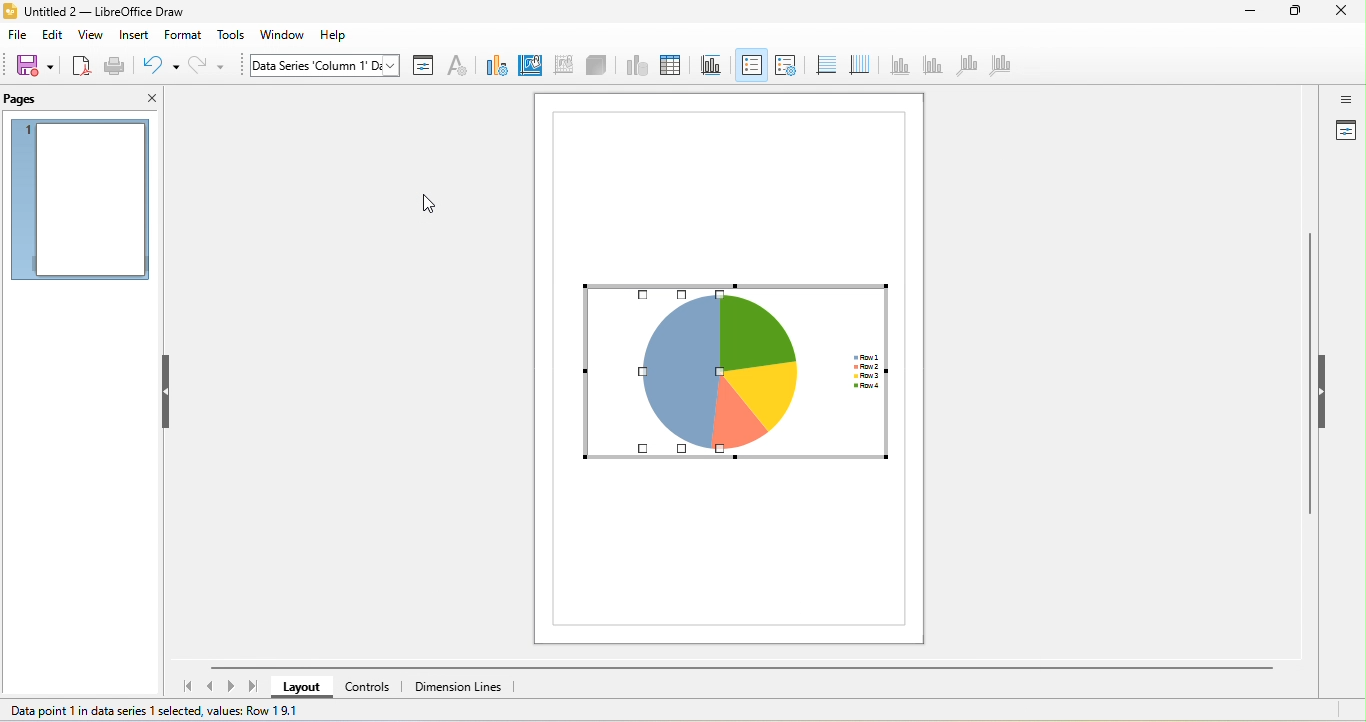 This screenshot has width=1366, height=722. Describe the element at coordinates (1322, 389) in the screenshot. I see `hide` at that location.